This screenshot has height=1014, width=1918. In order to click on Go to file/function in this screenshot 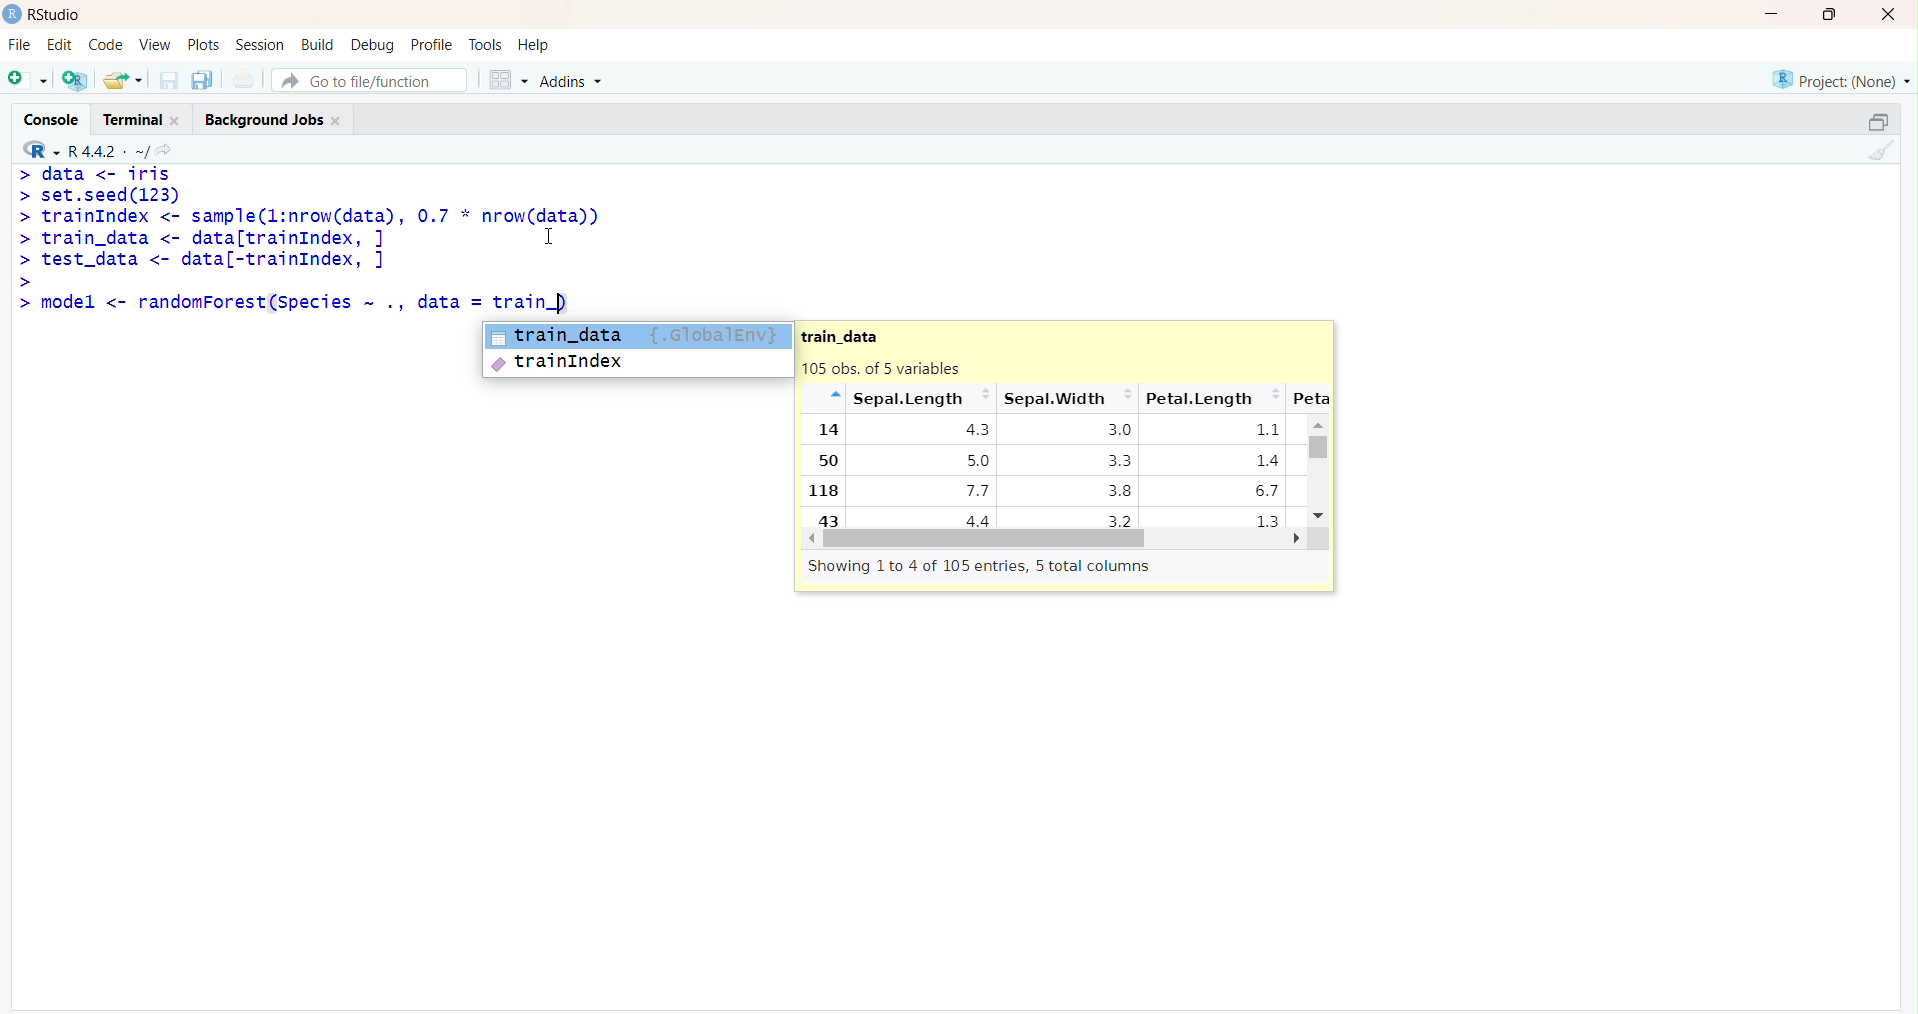, I will do `click(368, 77)`.